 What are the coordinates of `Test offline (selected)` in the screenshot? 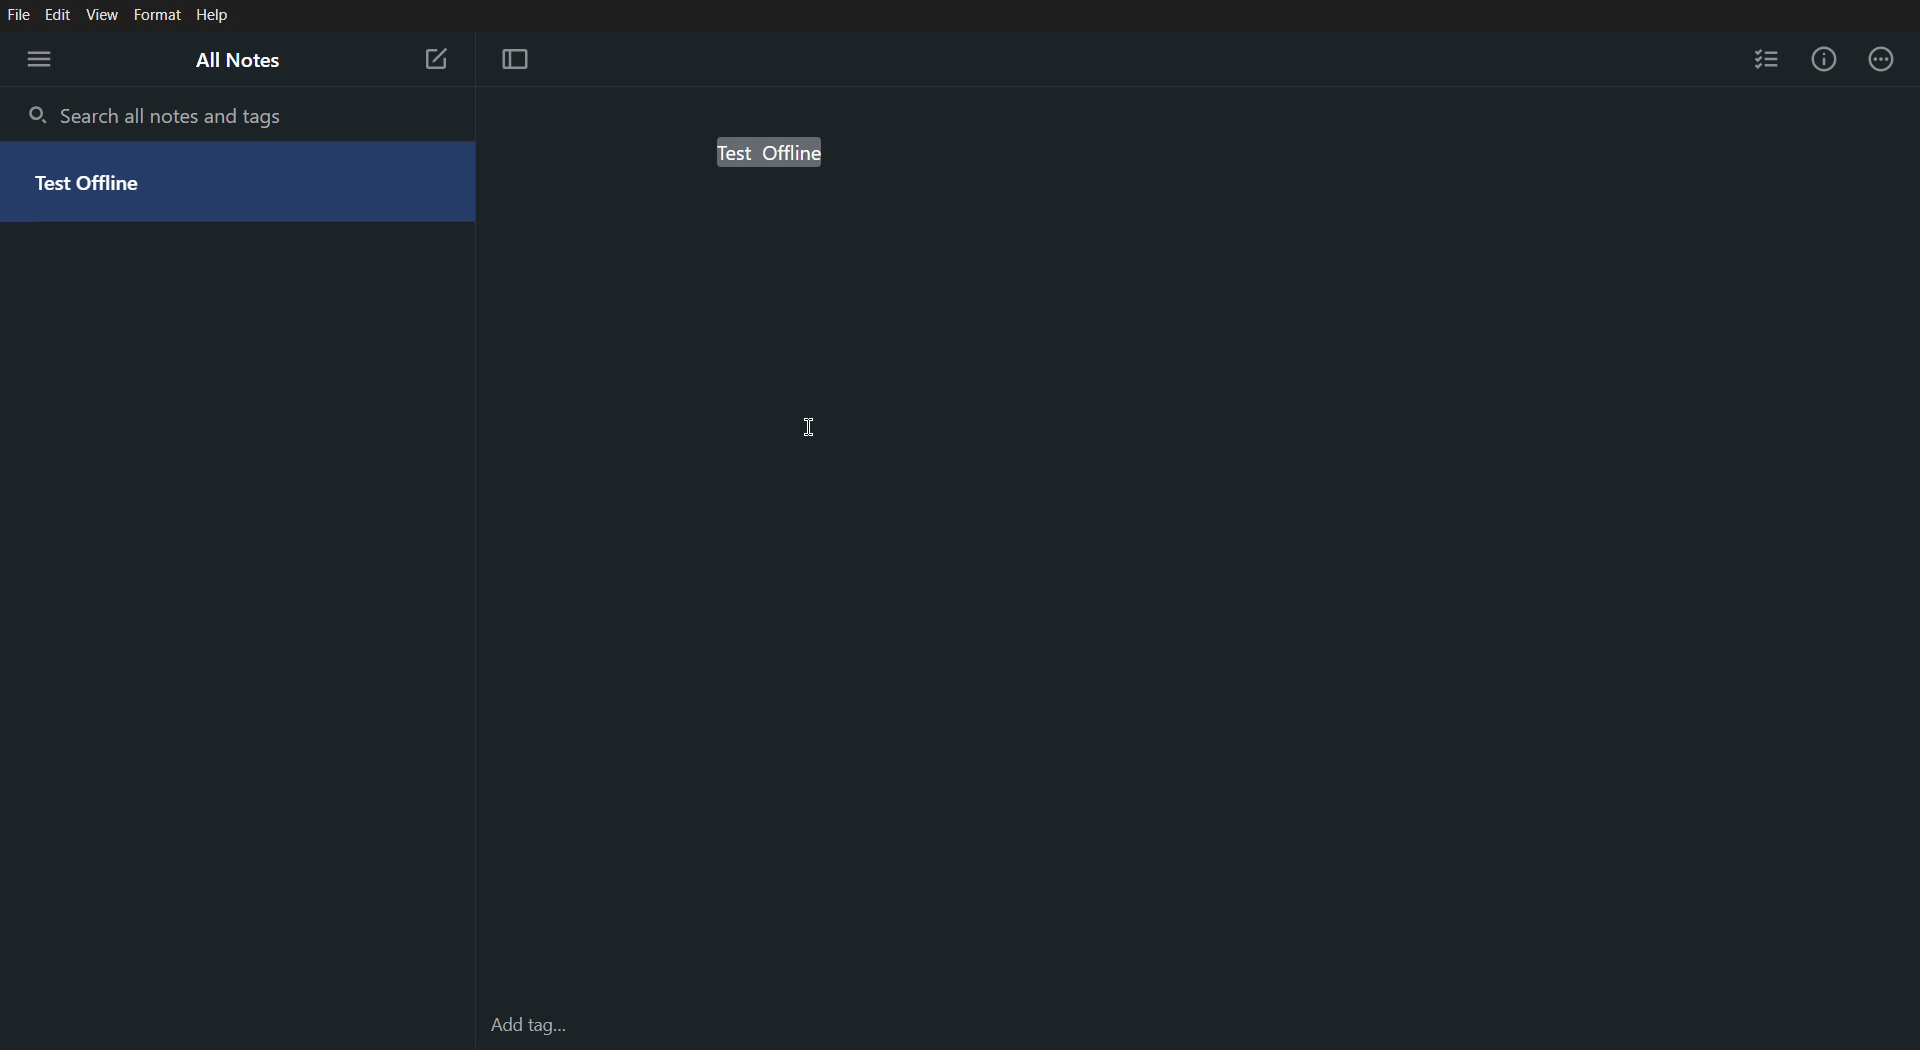 It's located at (774, 155).